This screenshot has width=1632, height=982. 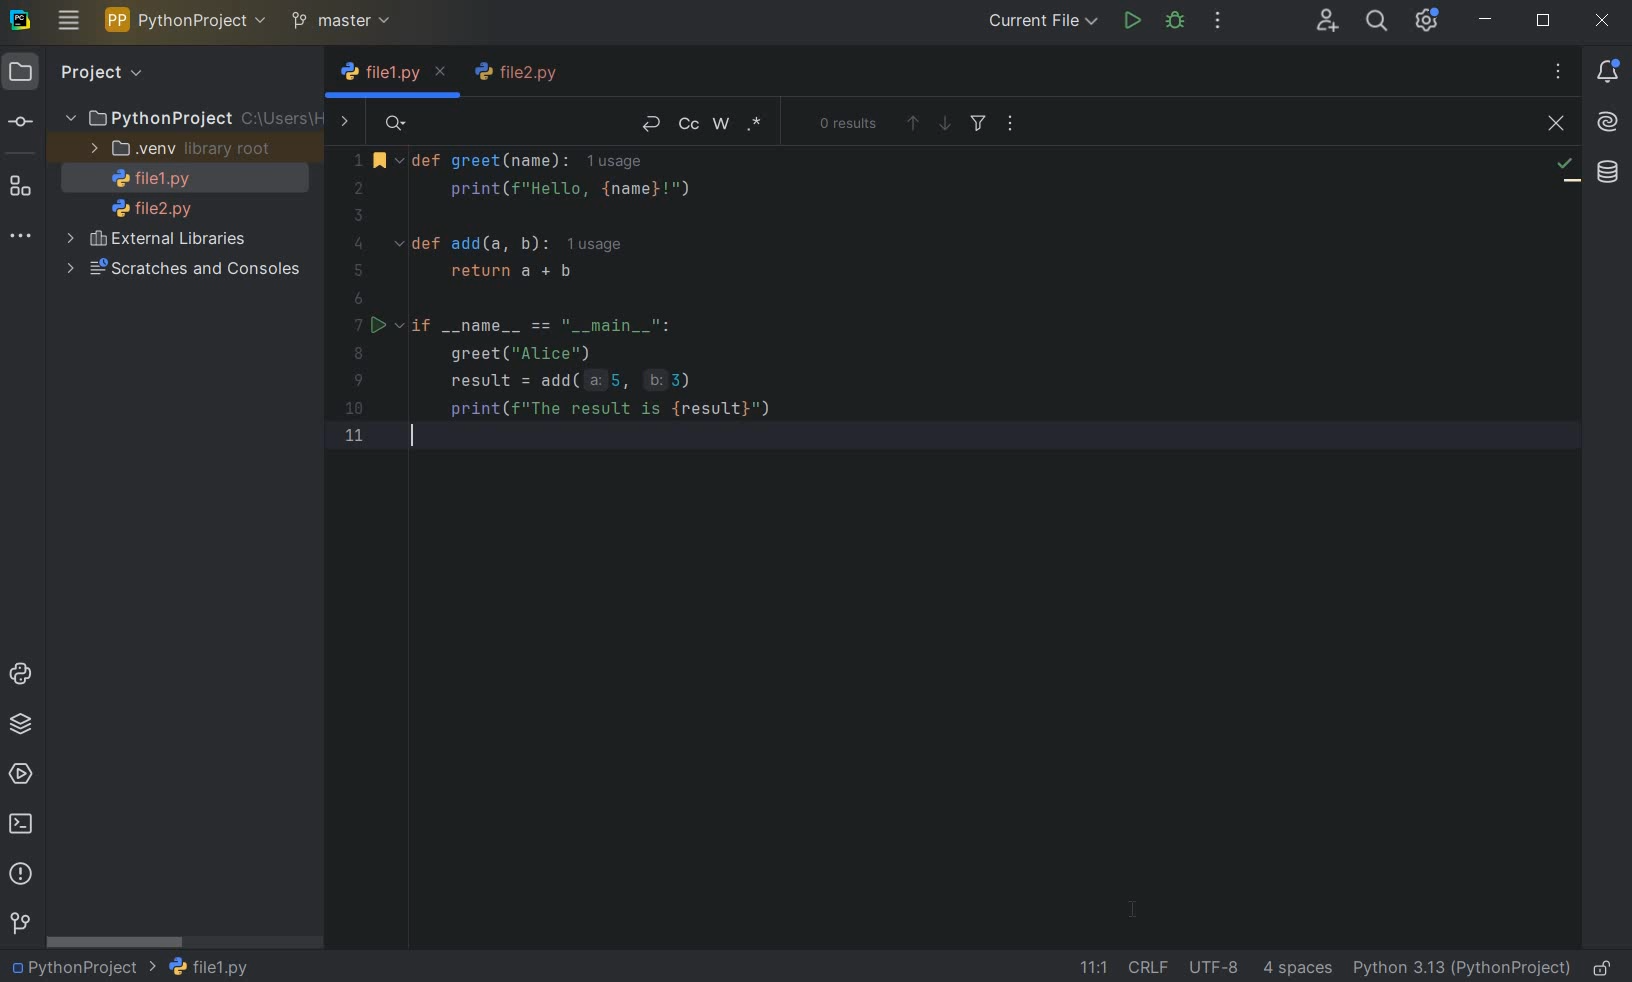 I want to click on LINE SEPARATOR, so click(x=1147, y=966).